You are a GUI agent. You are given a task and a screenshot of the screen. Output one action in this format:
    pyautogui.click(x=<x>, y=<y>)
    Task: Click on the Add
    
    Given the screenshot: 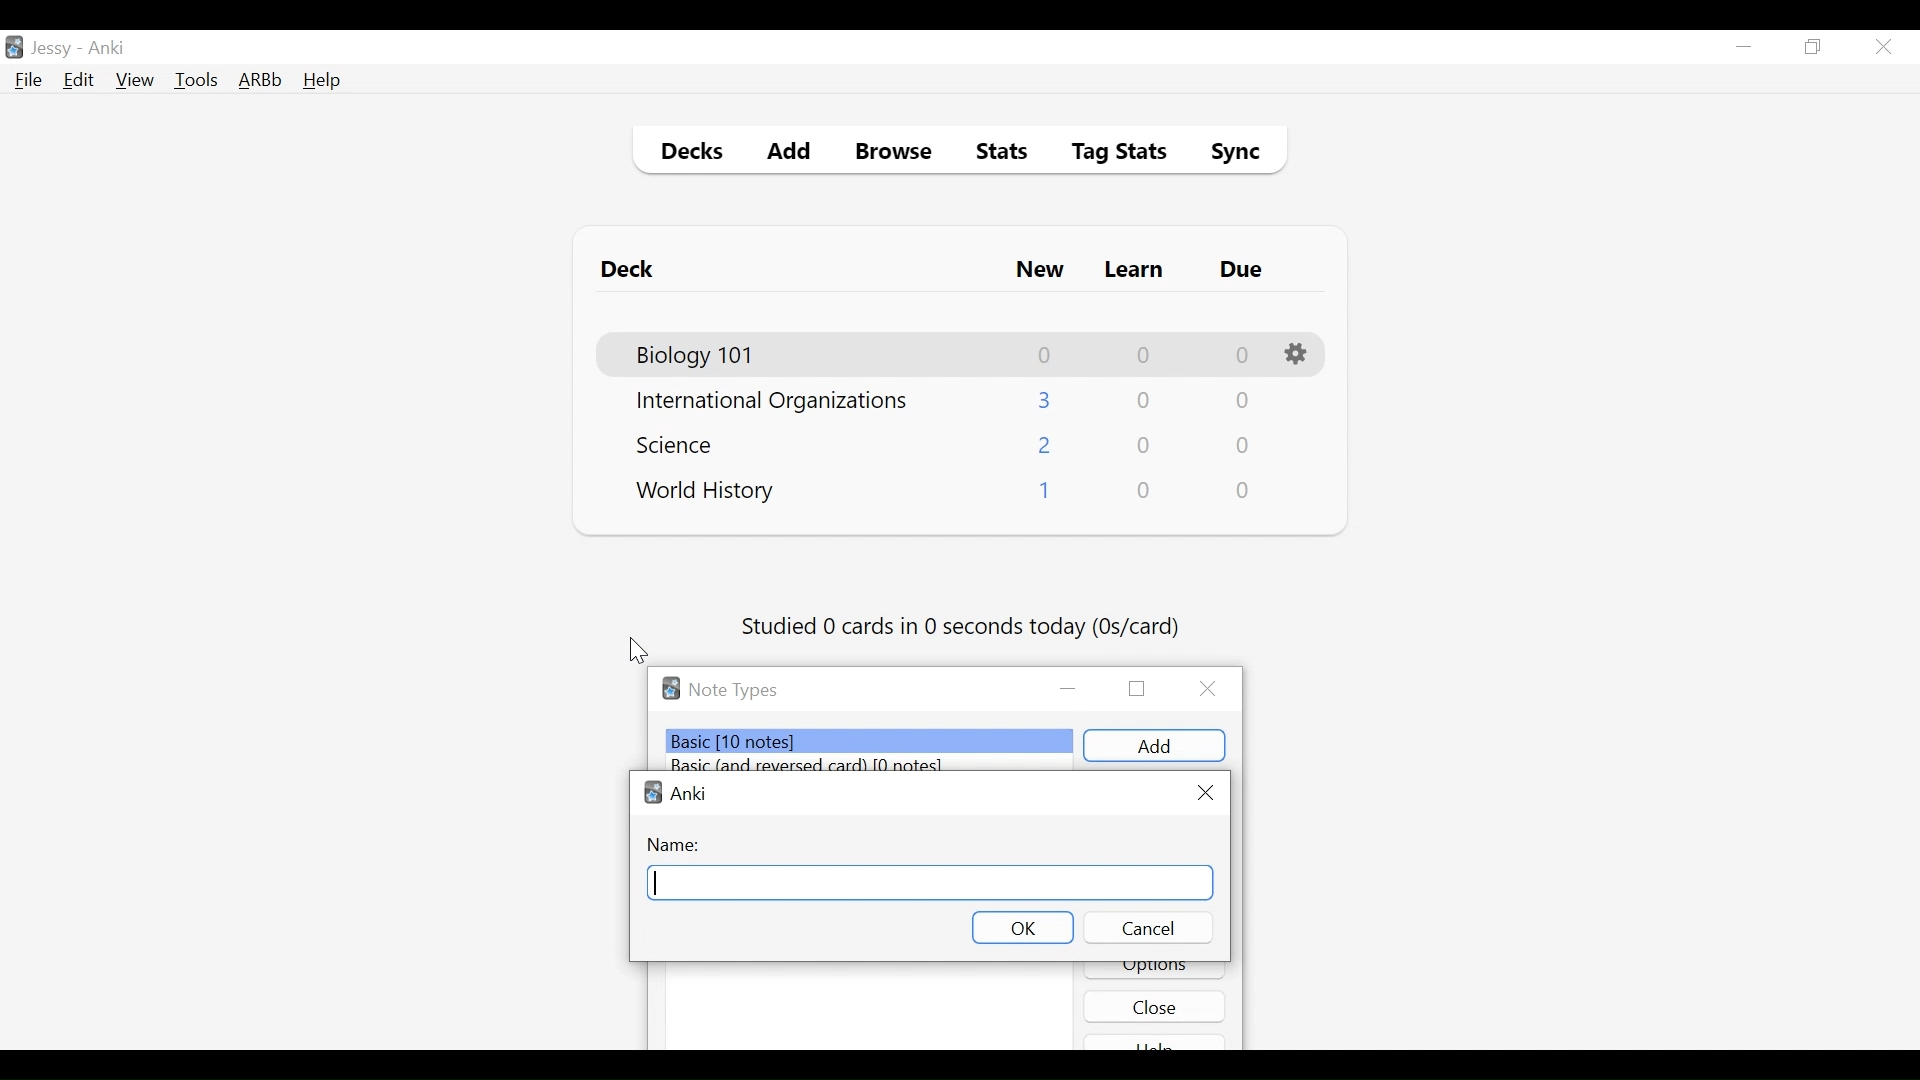 What is the action you would take?
    pyautogui.click(x=790, y=154)
    